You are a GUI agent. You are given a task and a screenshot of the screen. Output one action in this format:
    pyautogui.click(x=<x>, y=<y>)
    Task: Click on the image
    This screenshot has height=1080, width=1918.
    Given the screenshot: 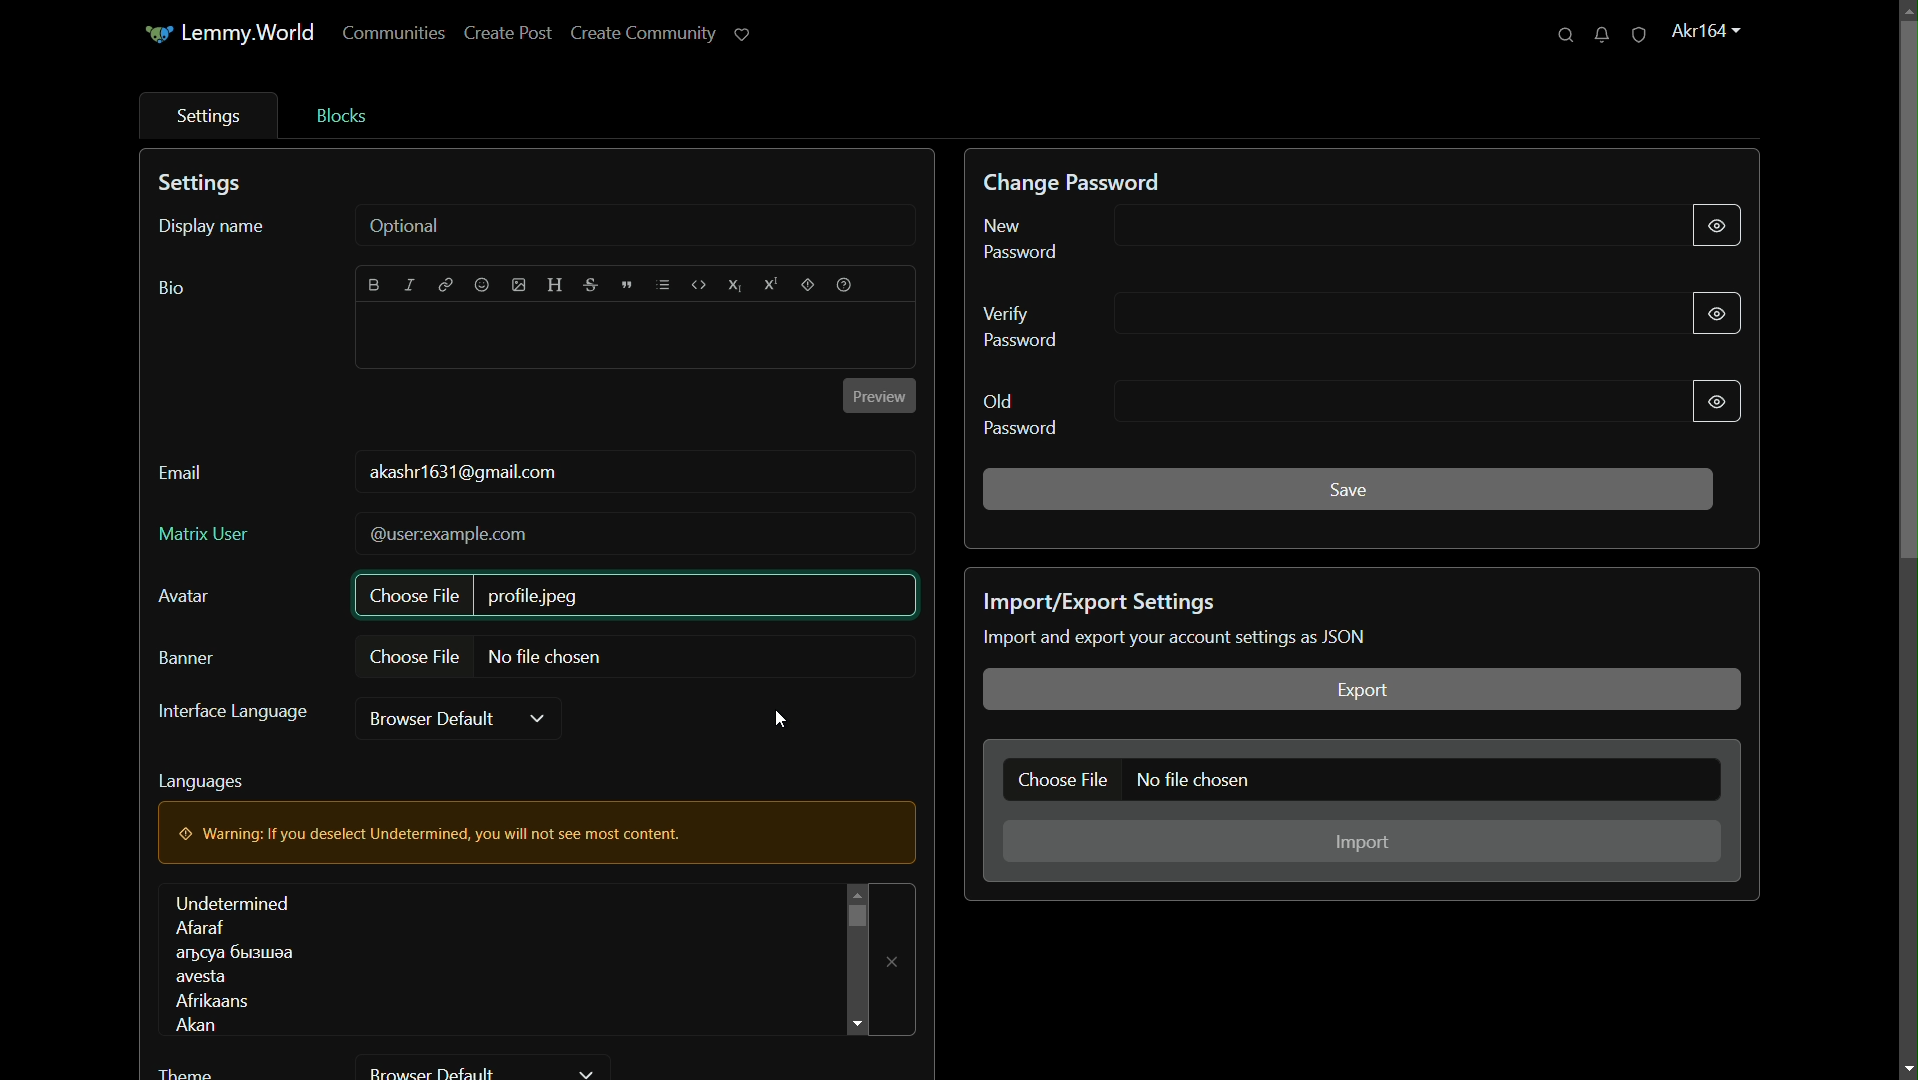 What is the action you would take?
    pyautogui.click(x=517, y=287)
    